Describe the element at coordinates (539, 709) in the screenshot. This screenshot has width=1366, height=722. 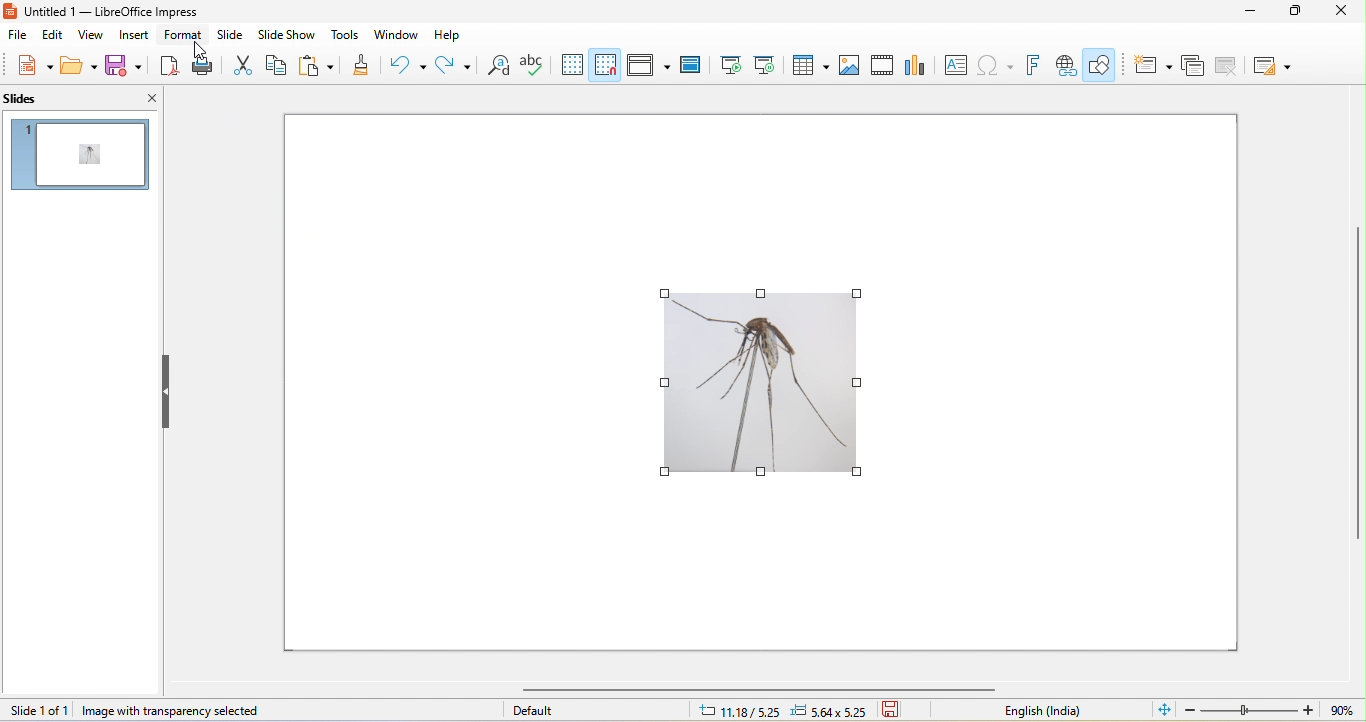
I see `default` at that location.